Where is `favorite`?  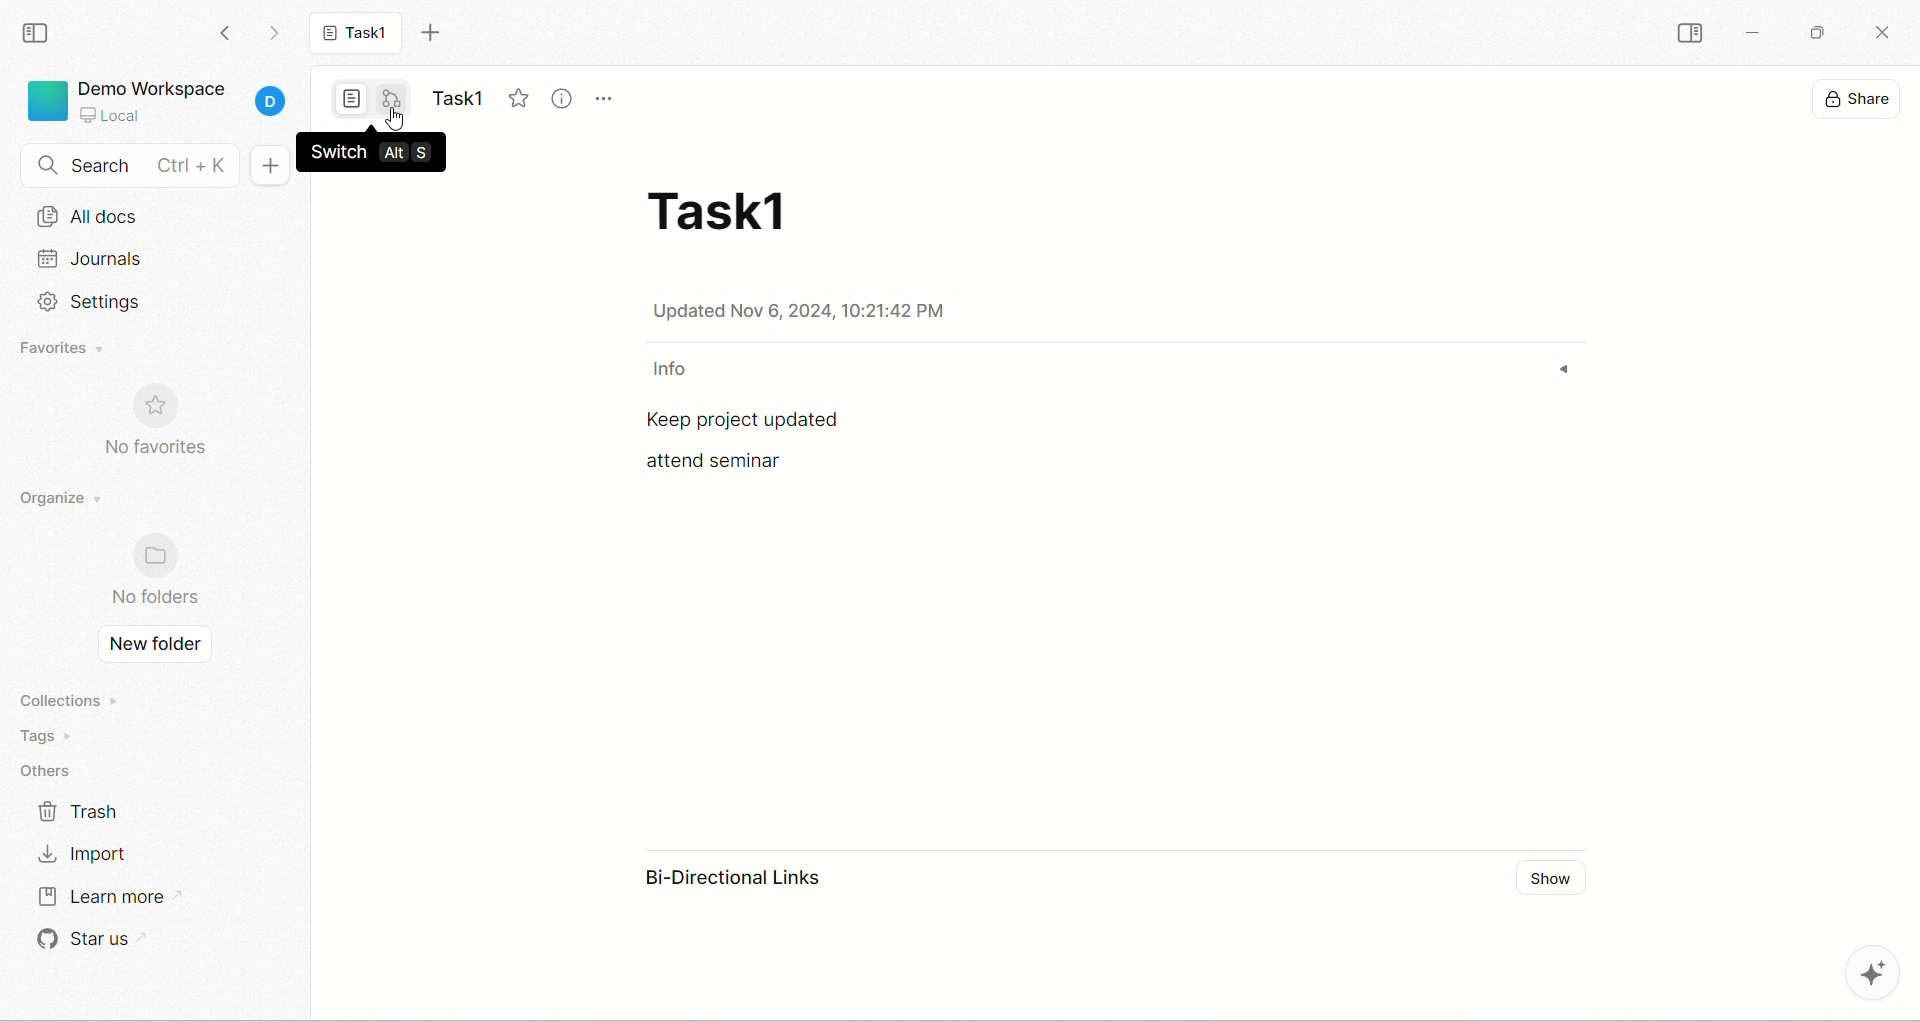
favorite is located at coordinates (515, 98).